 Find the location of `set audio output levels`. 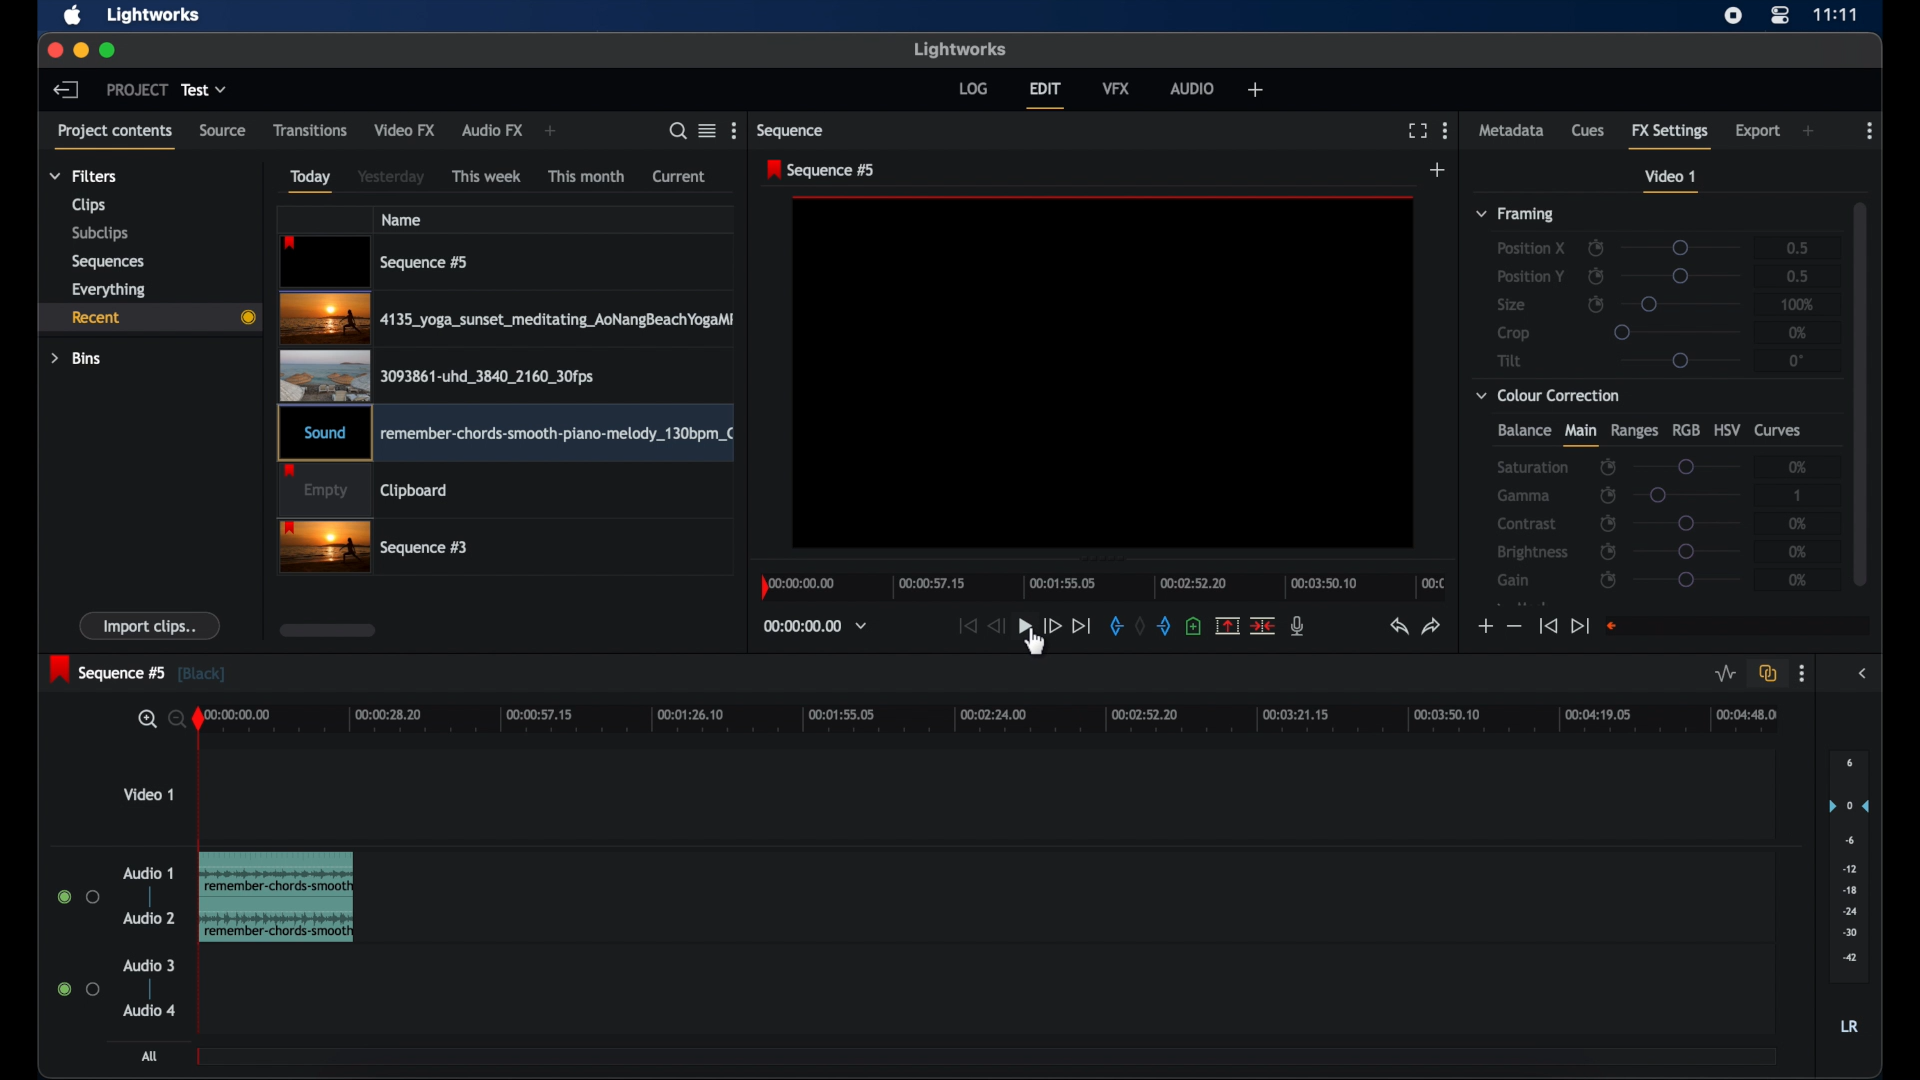

set audio output levels is located at coordinates (1848, 865).